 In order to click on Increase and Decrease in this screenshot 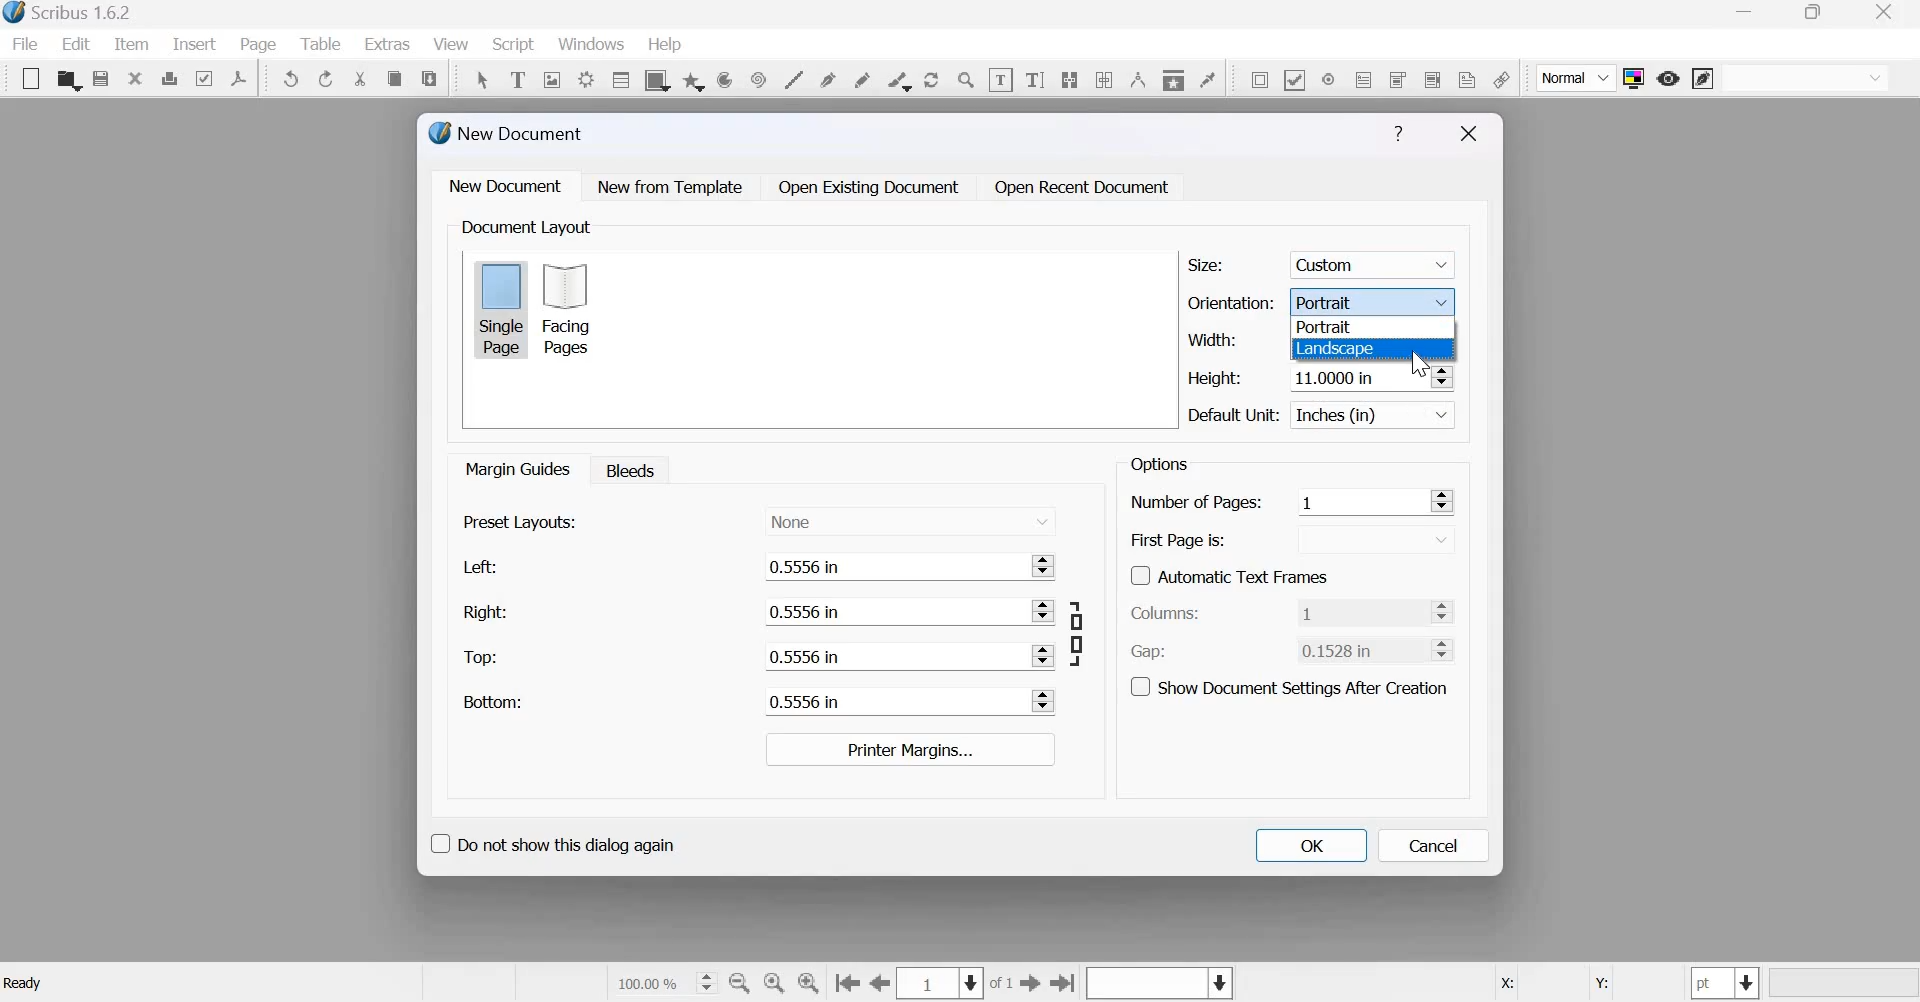, I will do `click(1443, 611)`.